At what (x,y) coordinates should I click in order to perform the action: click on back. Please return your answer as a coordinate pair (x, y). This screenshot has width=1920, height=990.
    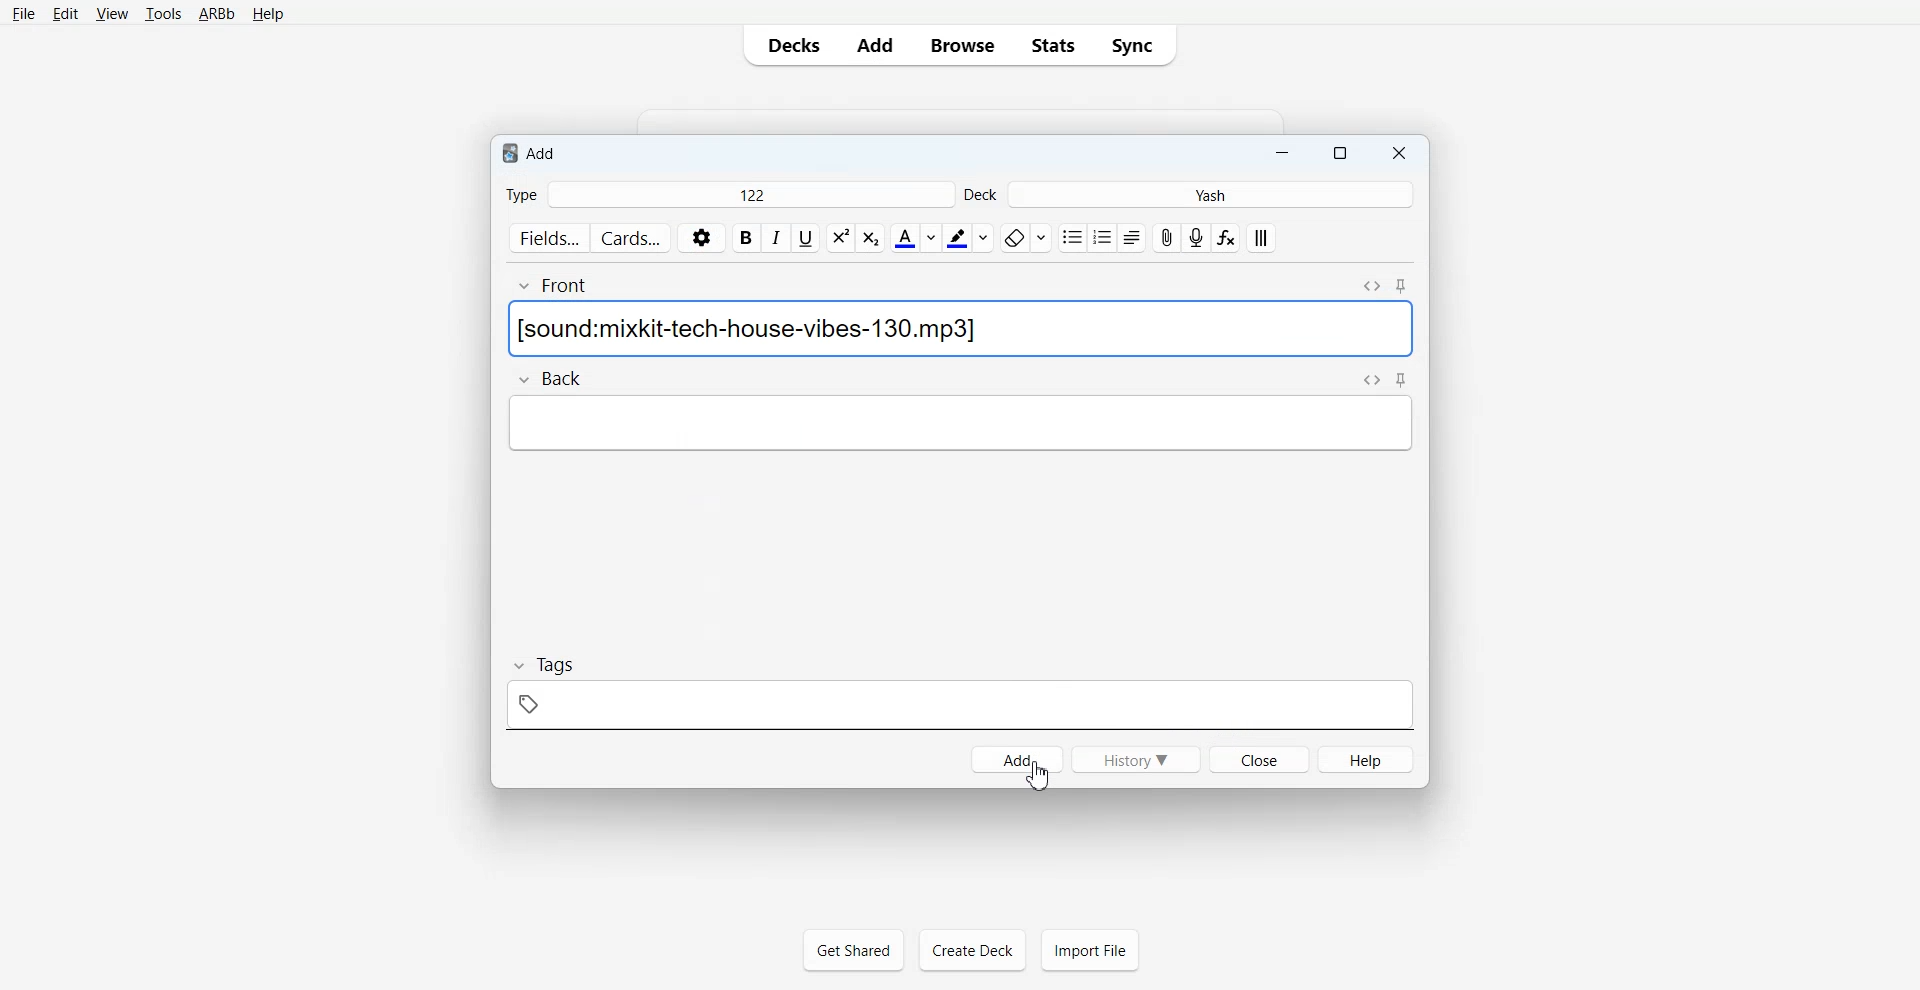
    Looking at the image, I should click on (571, 378).